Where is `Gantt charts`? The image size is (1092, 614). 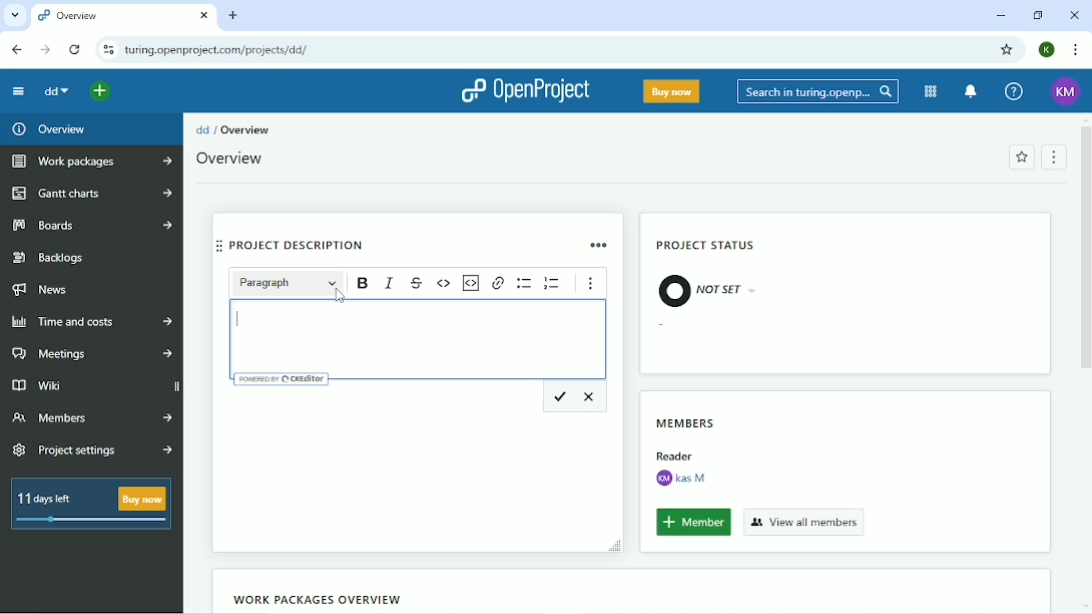 Gantt charts is located at coordinates (90, 194).